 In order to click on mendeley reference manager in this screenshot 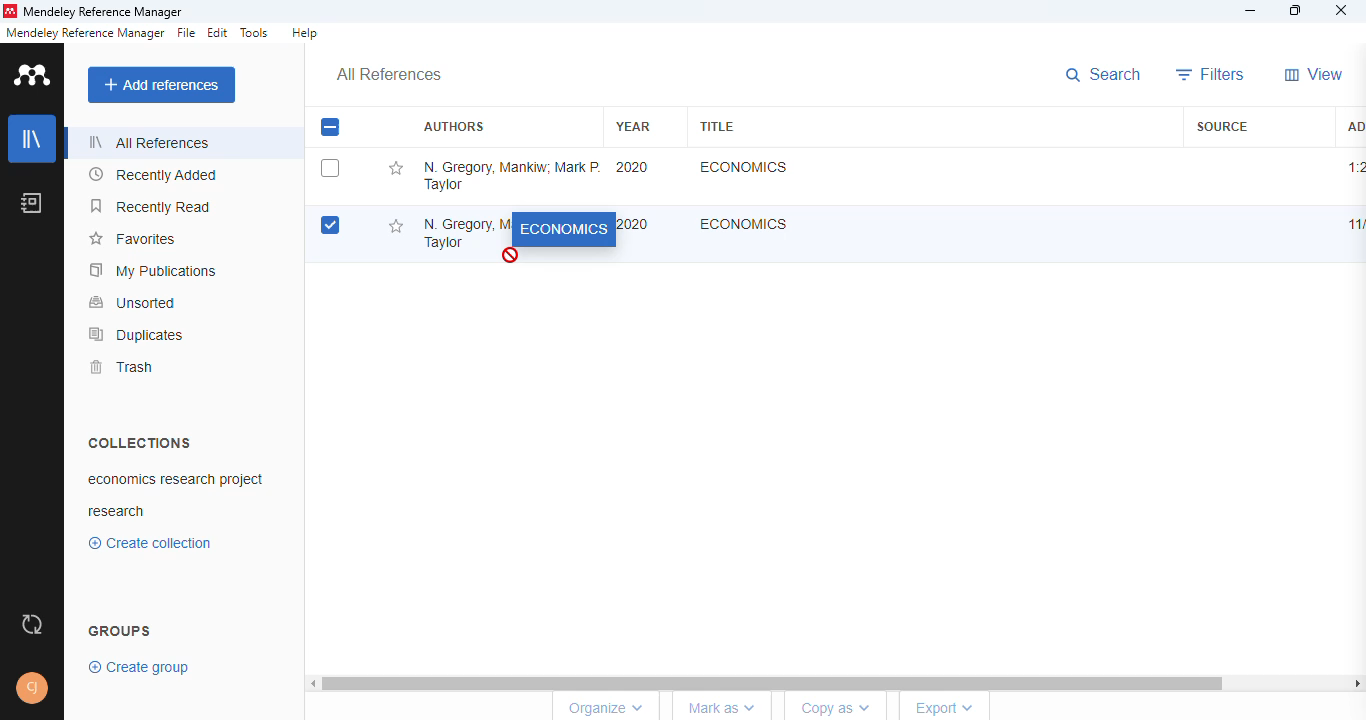, I will do `click(85, 33)`.